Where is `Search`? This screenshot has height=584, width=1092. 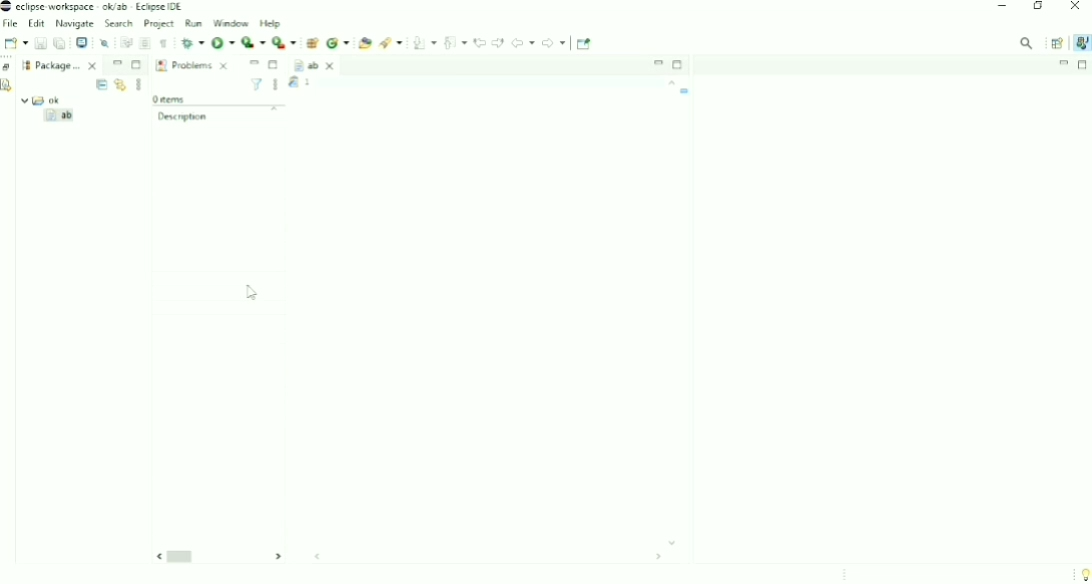
Search is located at coordinates (116, 23).